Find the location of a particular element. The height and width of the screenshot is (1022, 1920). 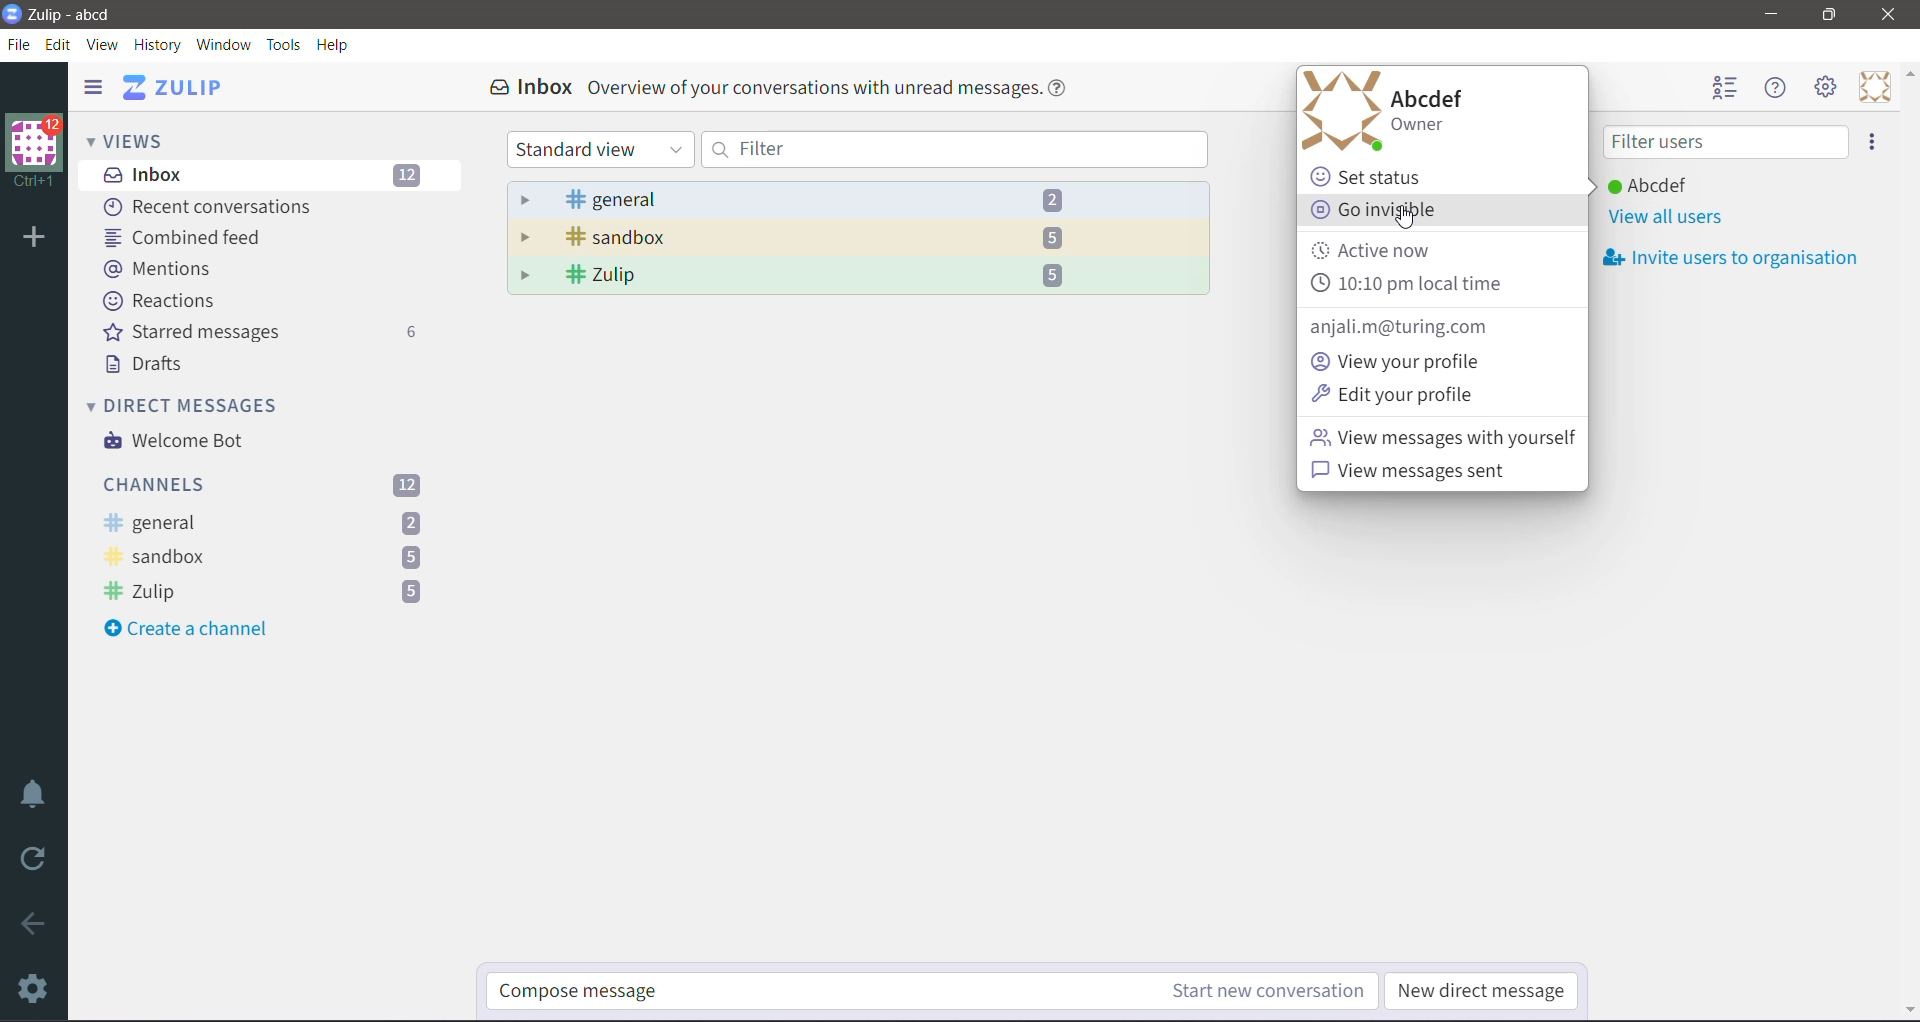

Hide user list is located at coordinates (1727, 88).